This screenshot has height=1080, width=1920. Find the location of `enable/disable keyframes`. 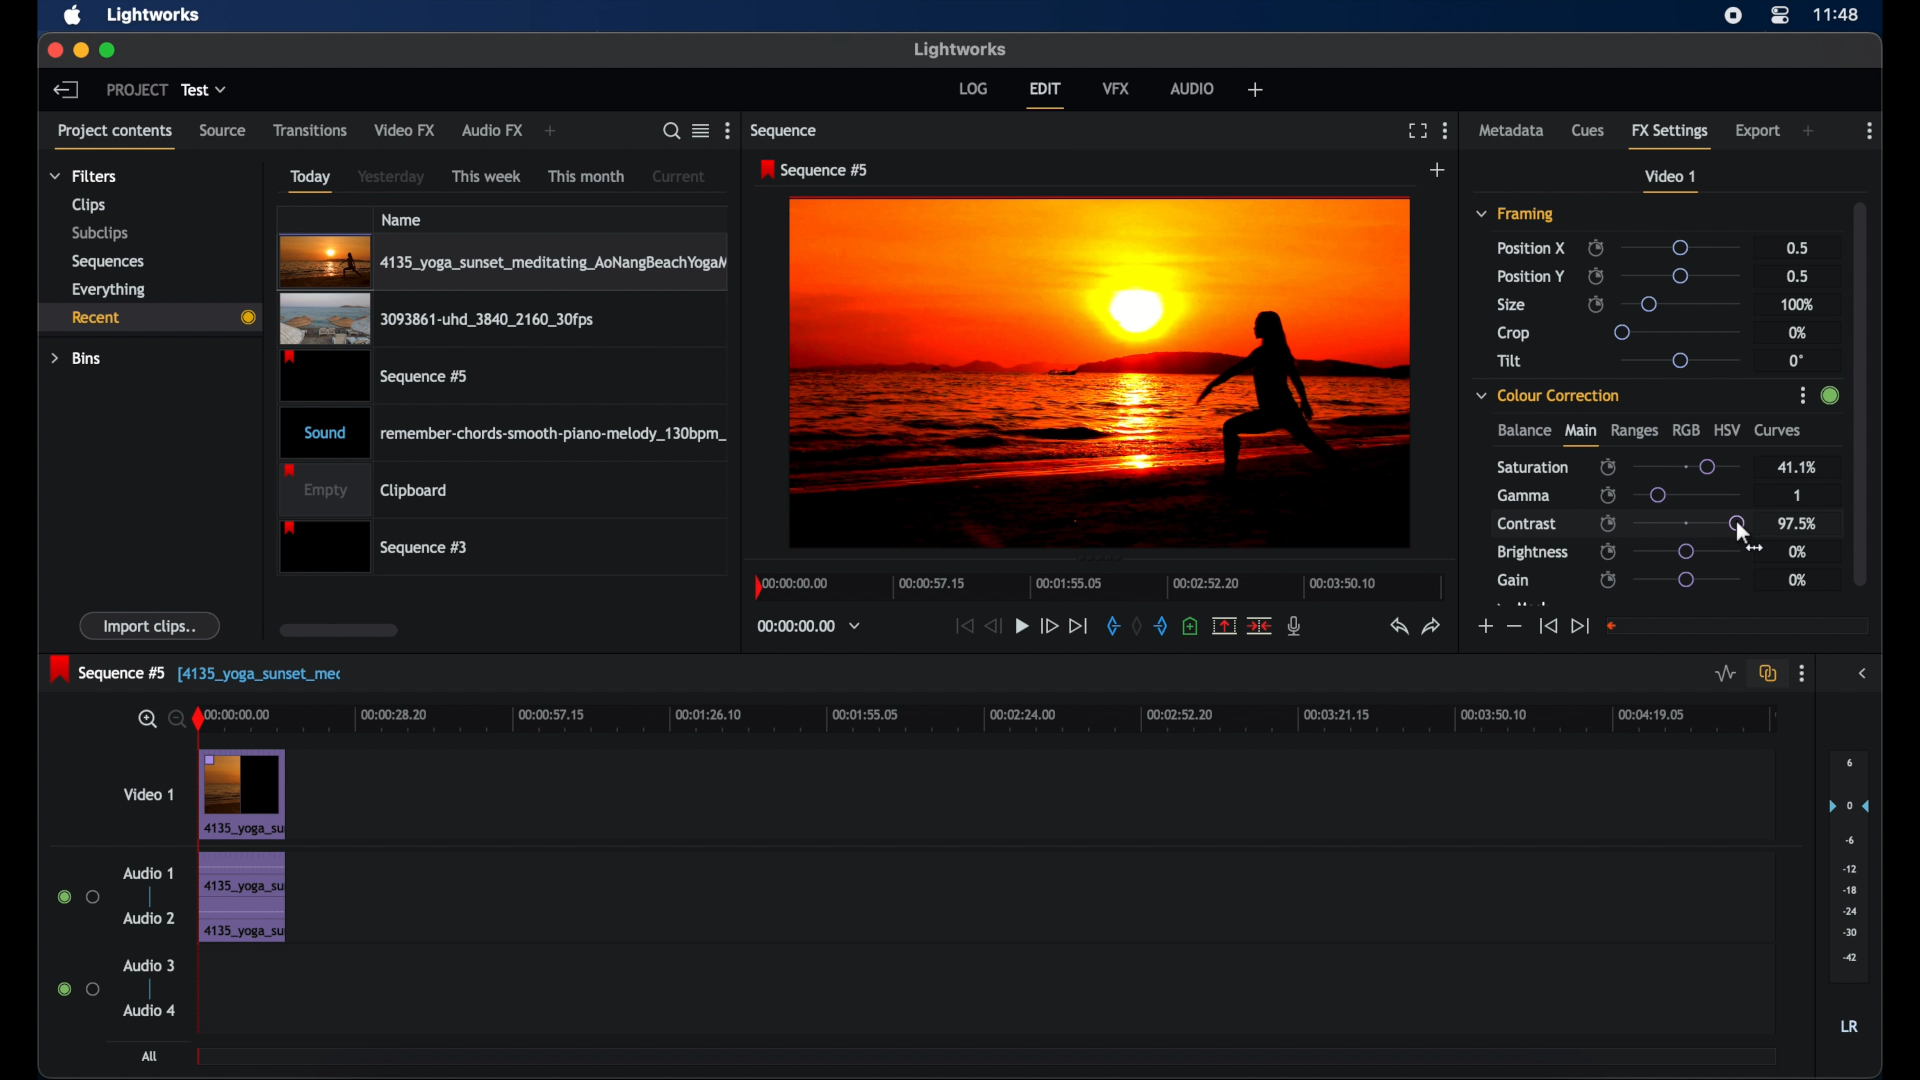

enable/disable keyframes is located at coordinates (1596, 305).